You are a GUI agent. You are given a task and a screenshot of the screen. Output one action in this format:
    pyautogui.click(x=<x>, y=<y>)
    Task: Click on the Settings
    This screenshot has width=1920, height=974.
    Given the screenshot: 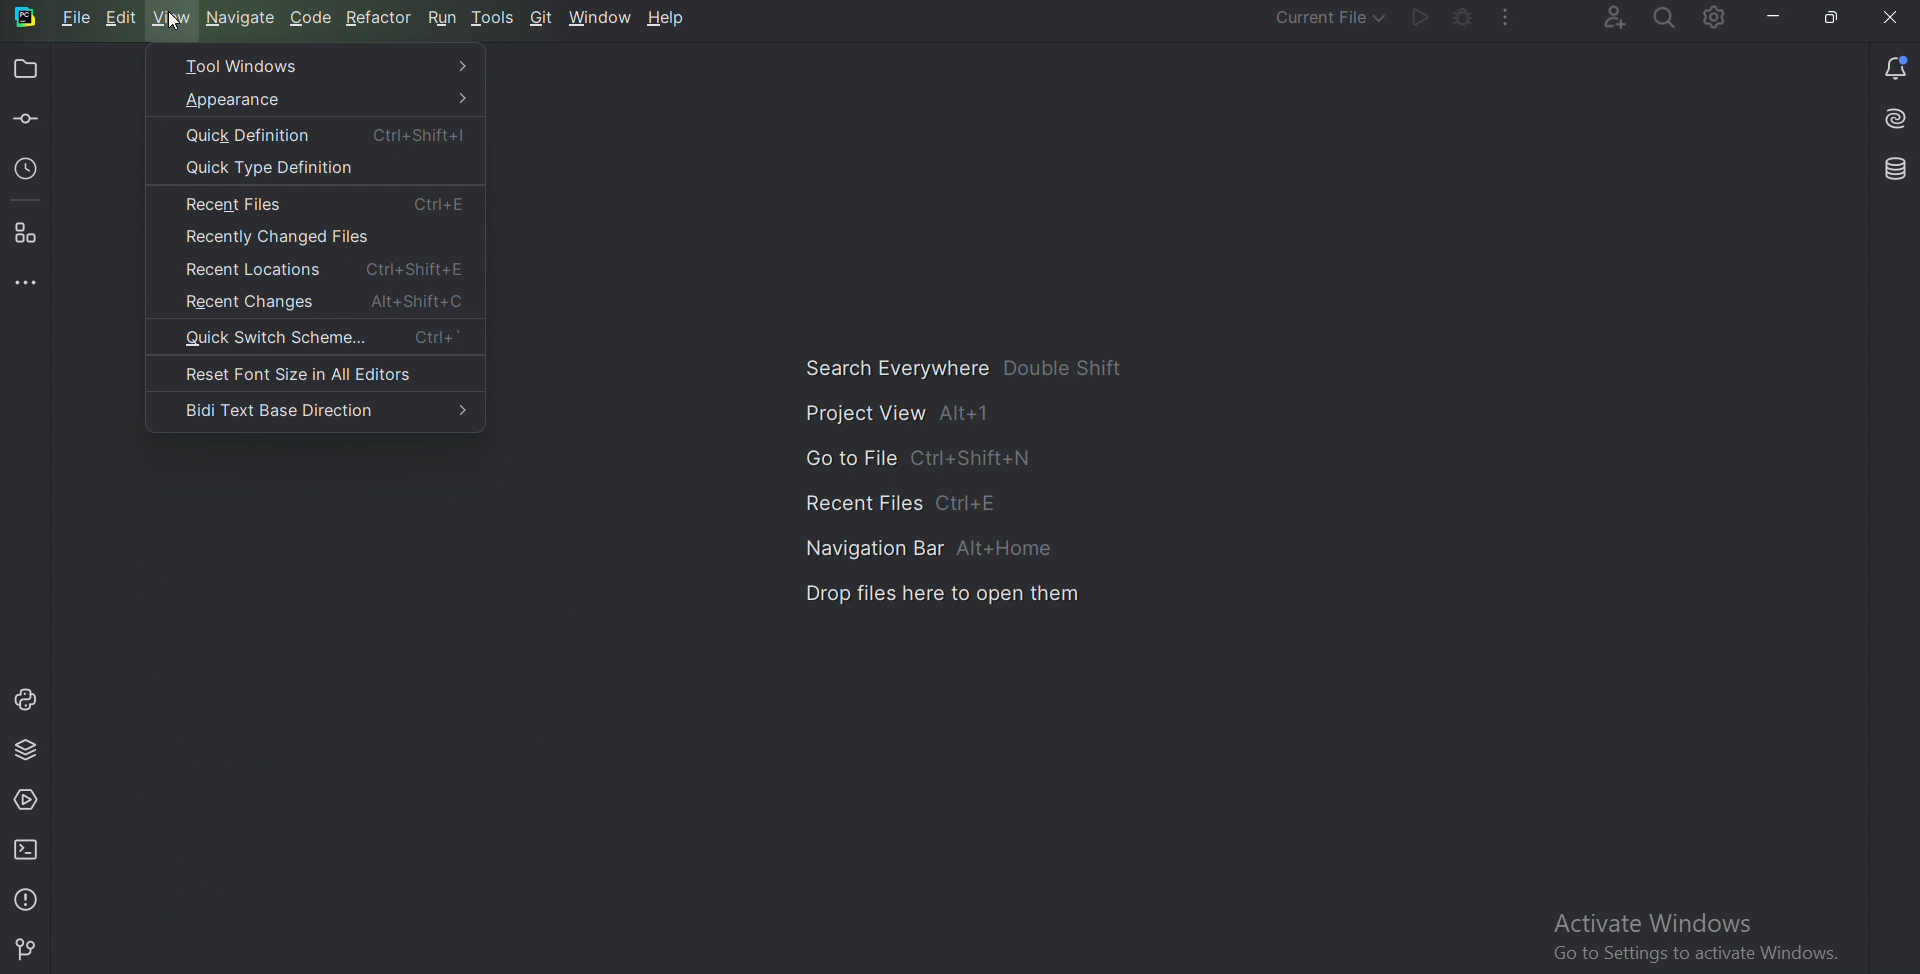 What is the action you would take?
    pyautogui.click(x=1713, y=17)
    